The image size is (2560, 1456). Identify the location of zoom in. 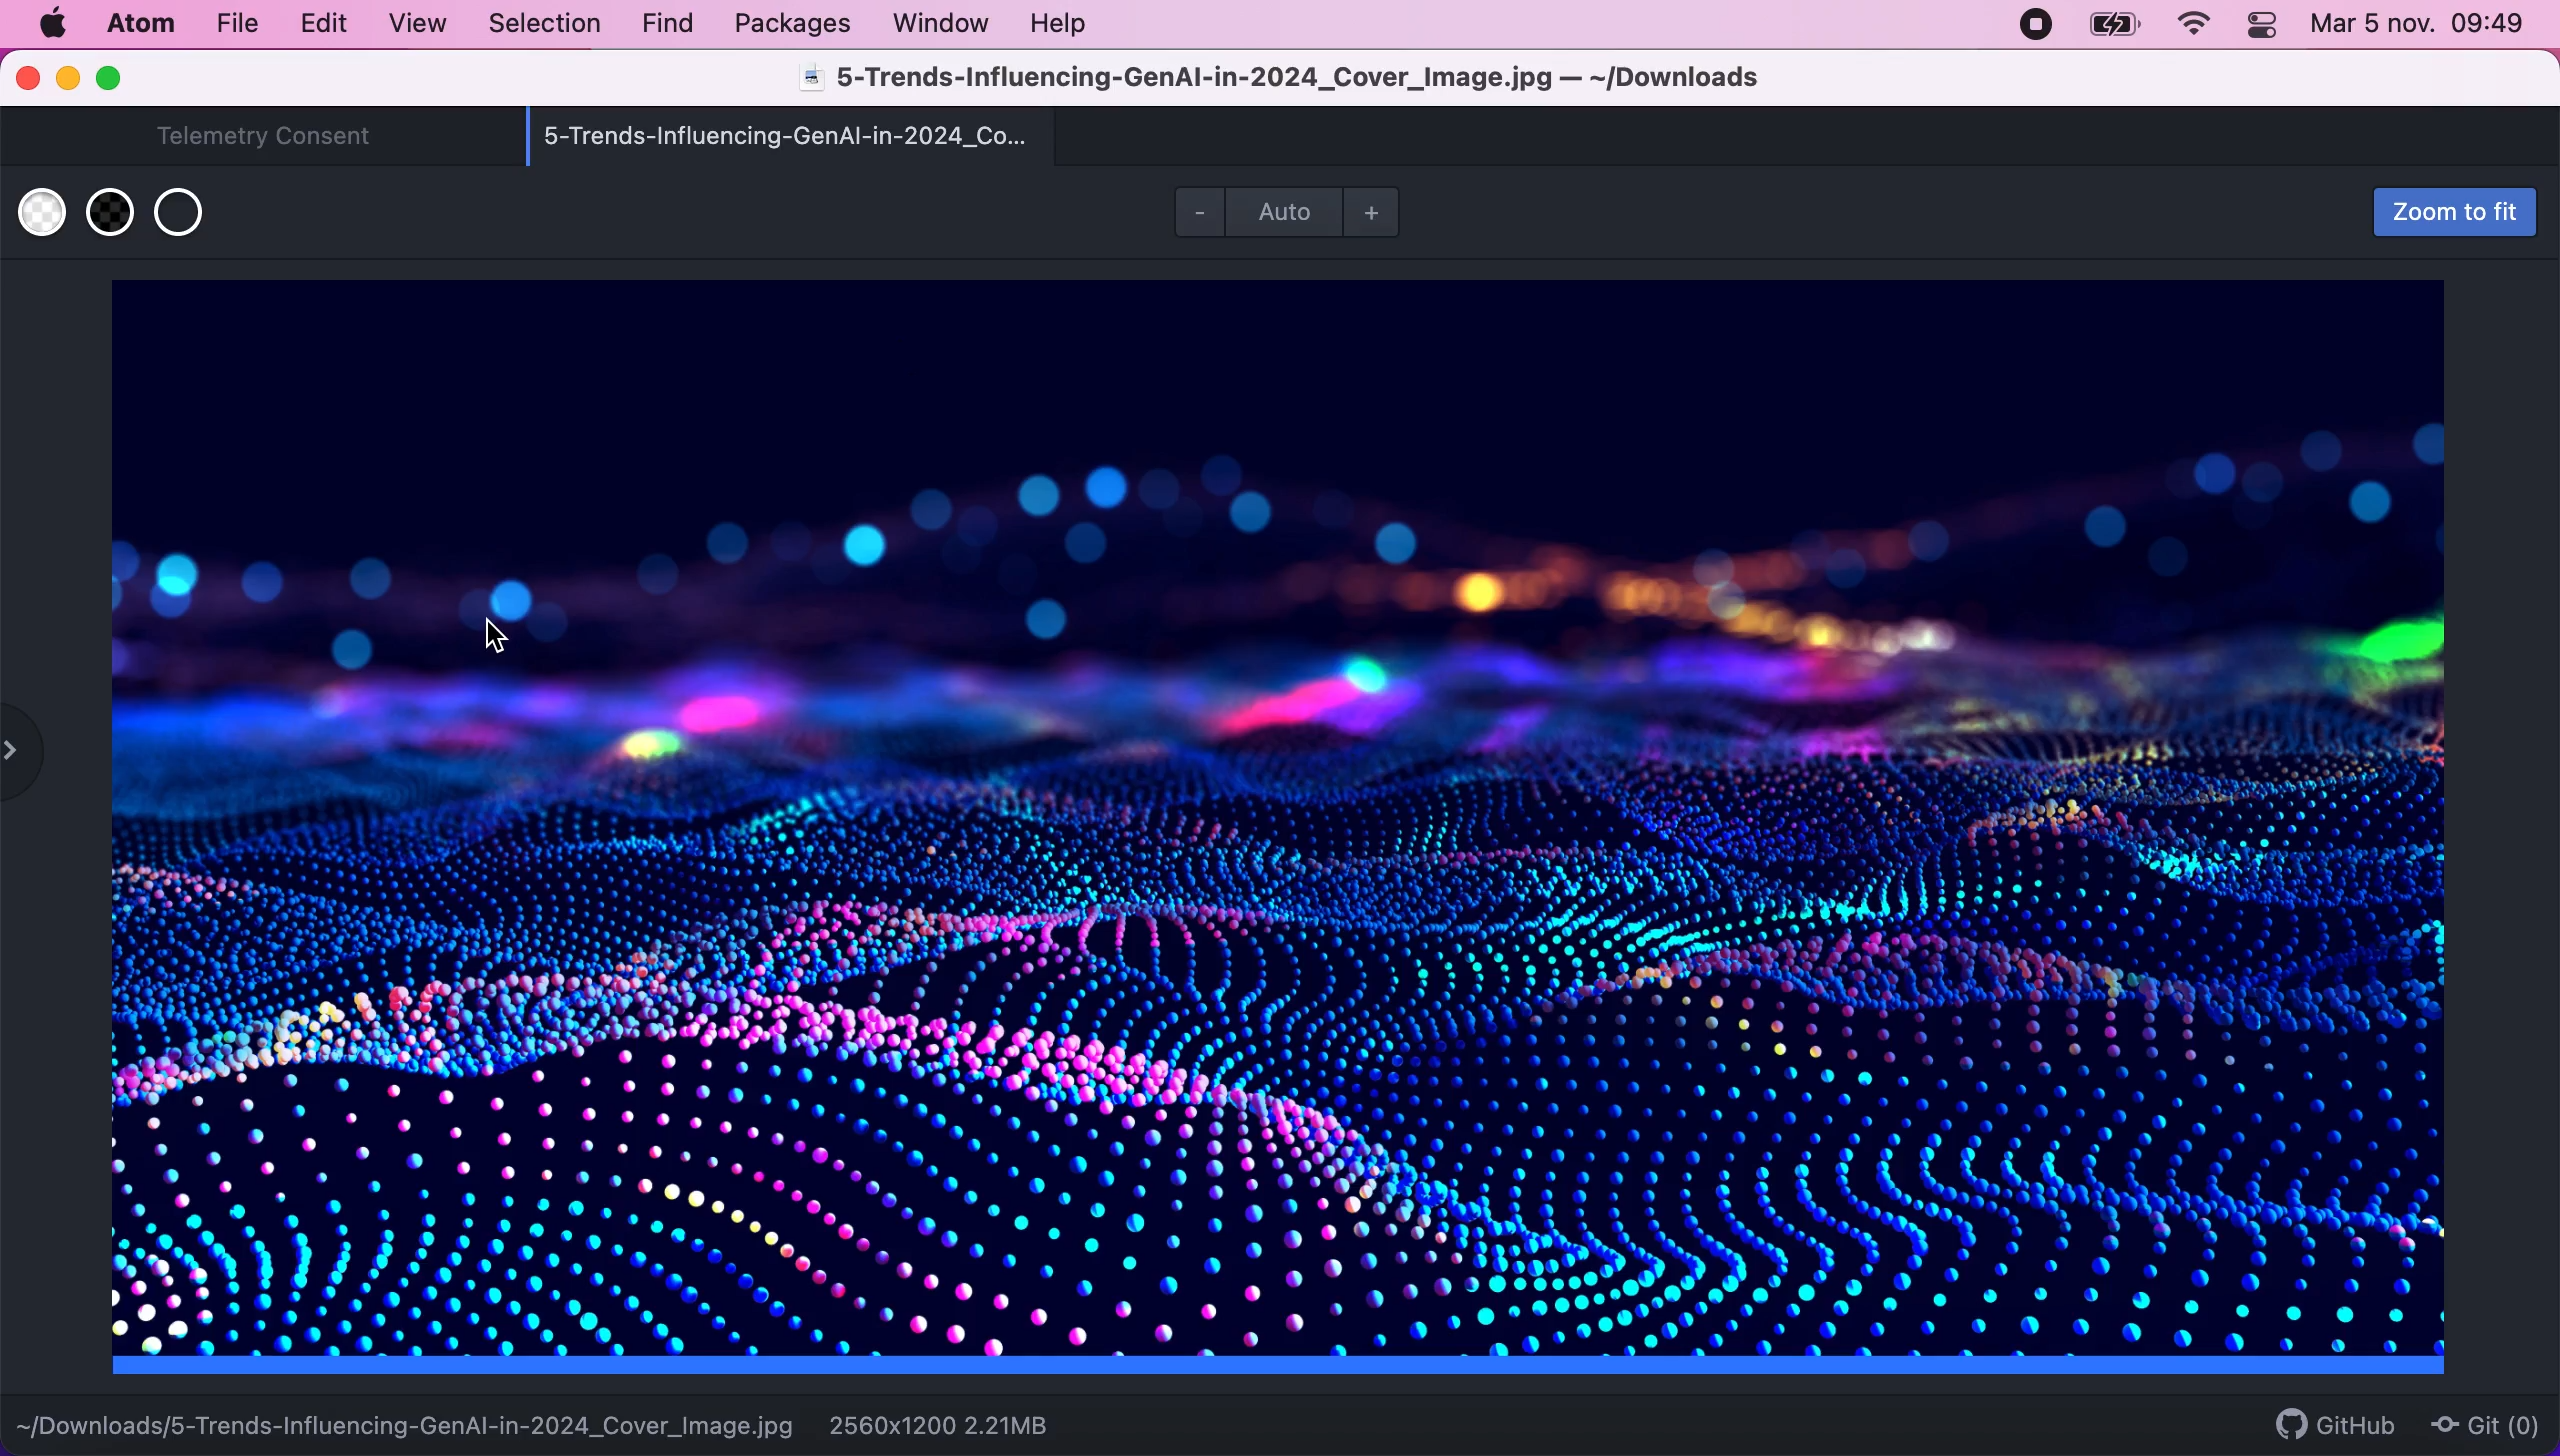
(1387, 206).